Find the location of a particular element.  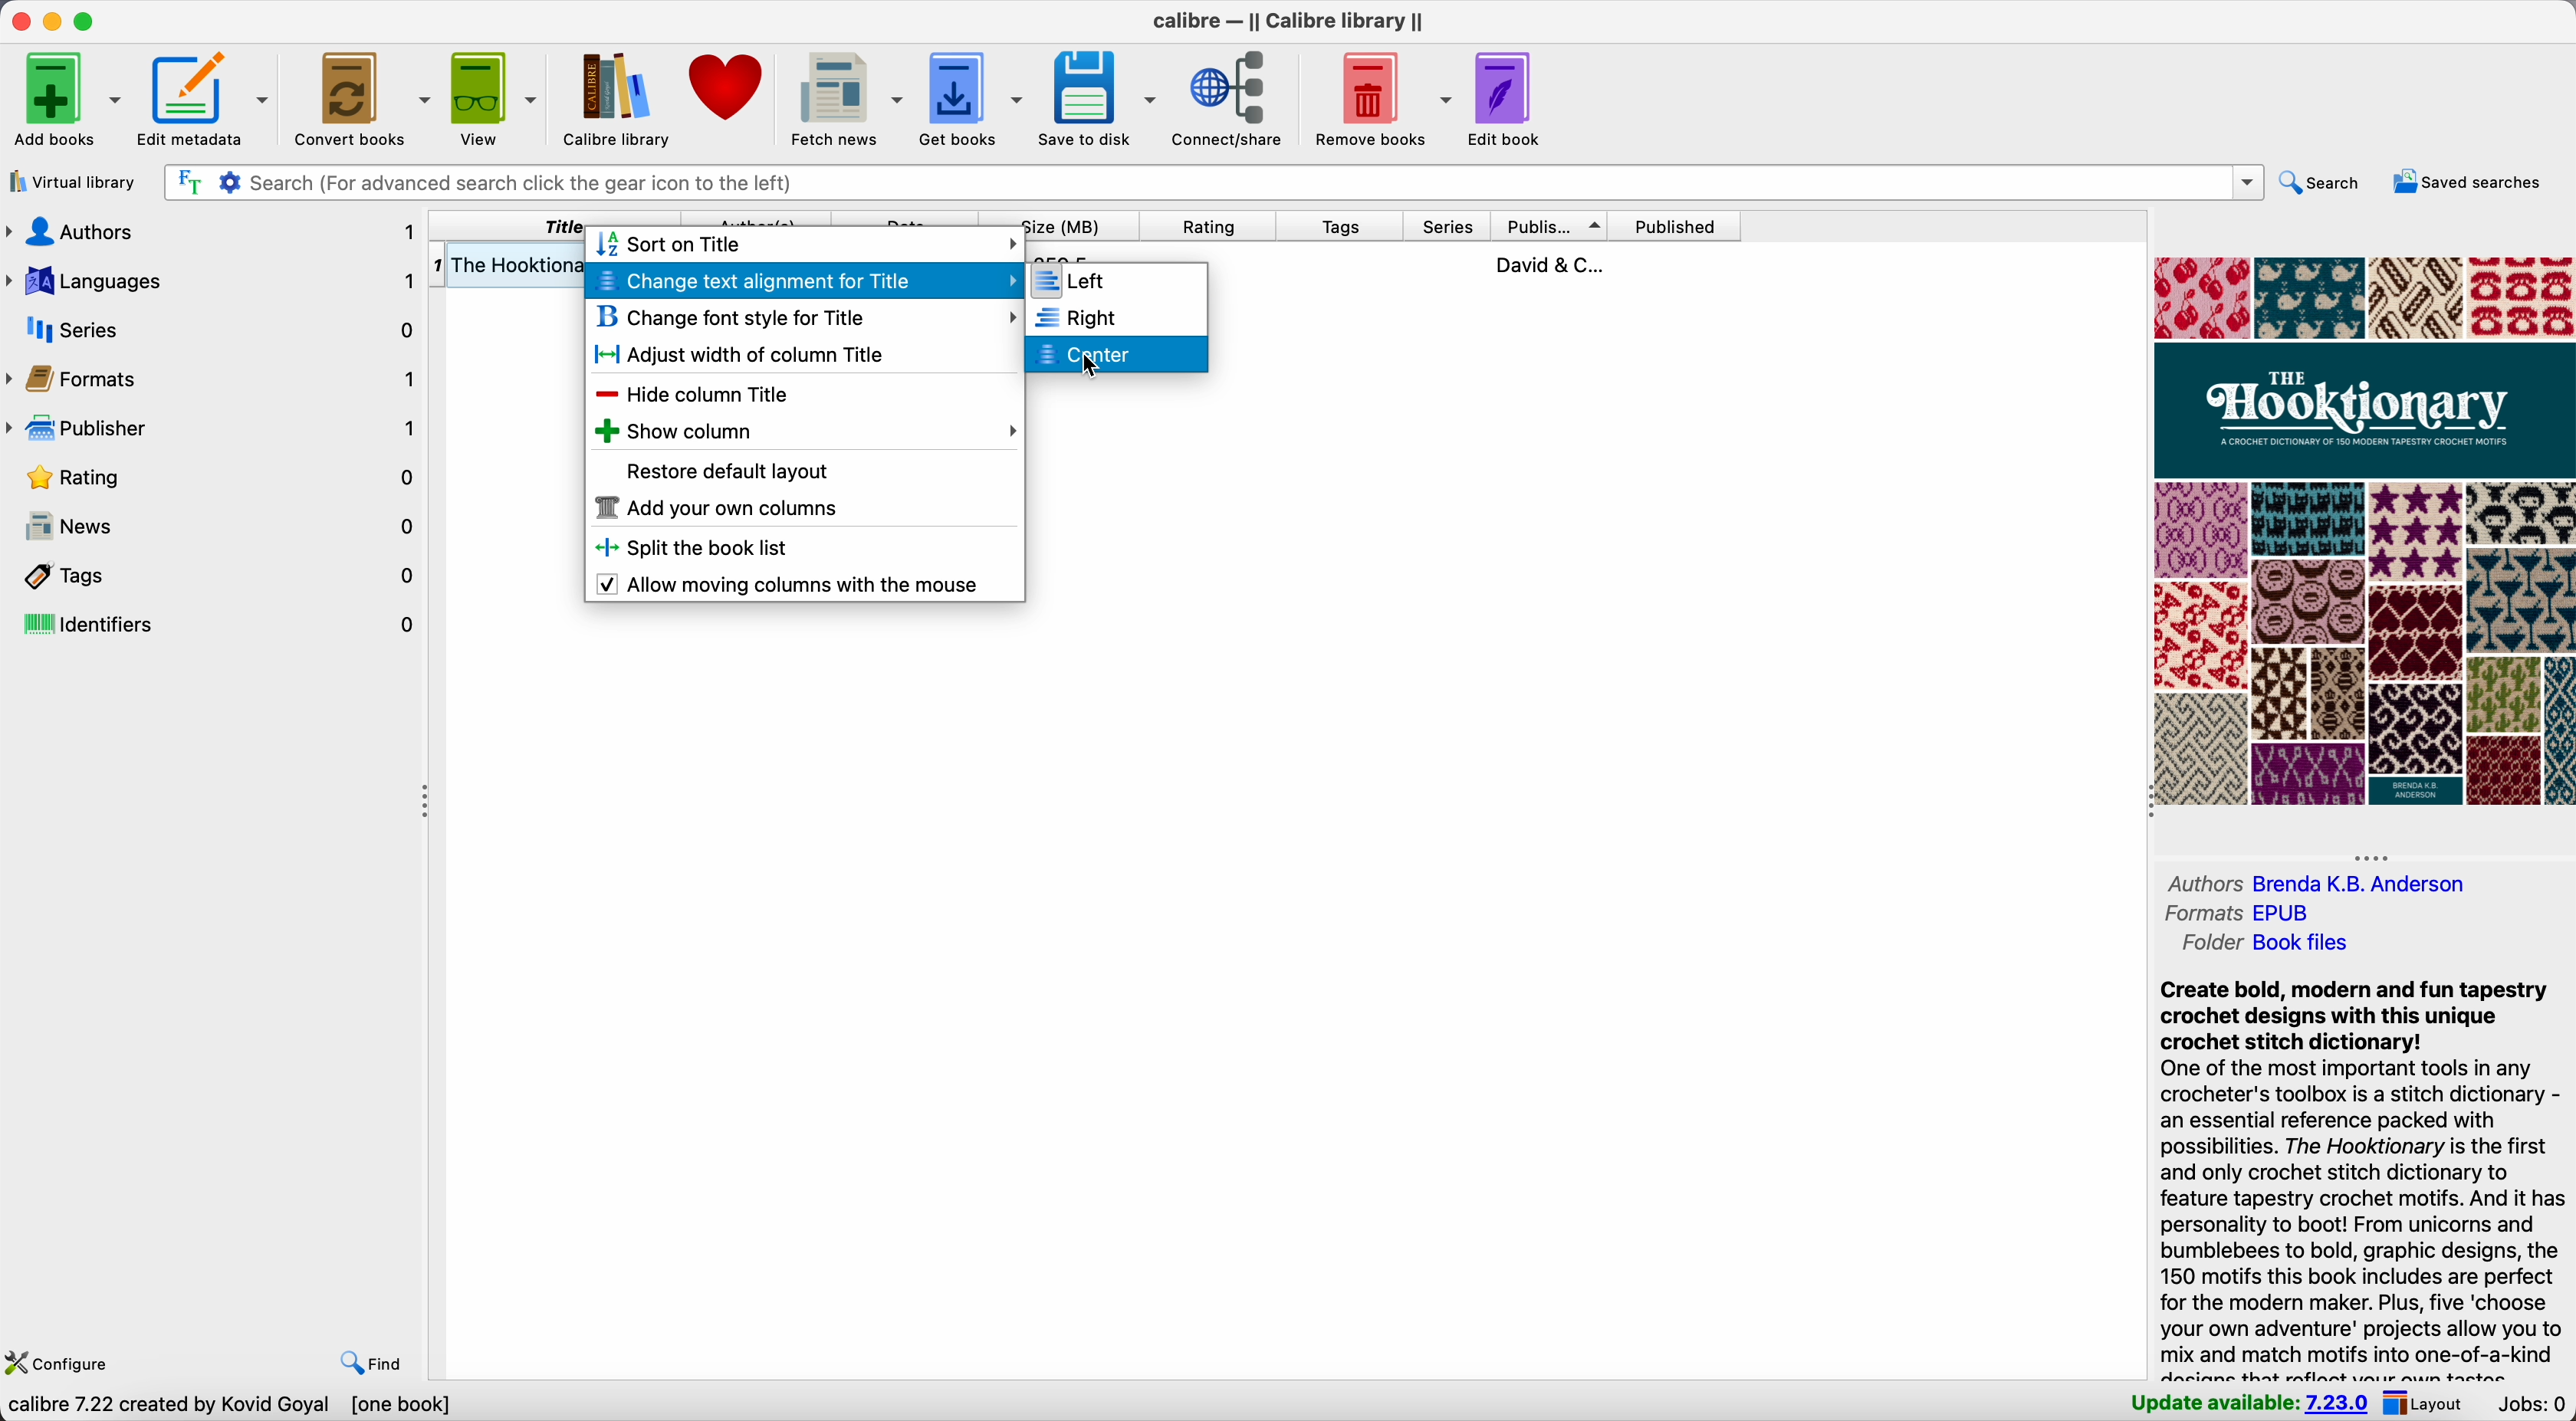

rating is located at coordinates (213, 482).